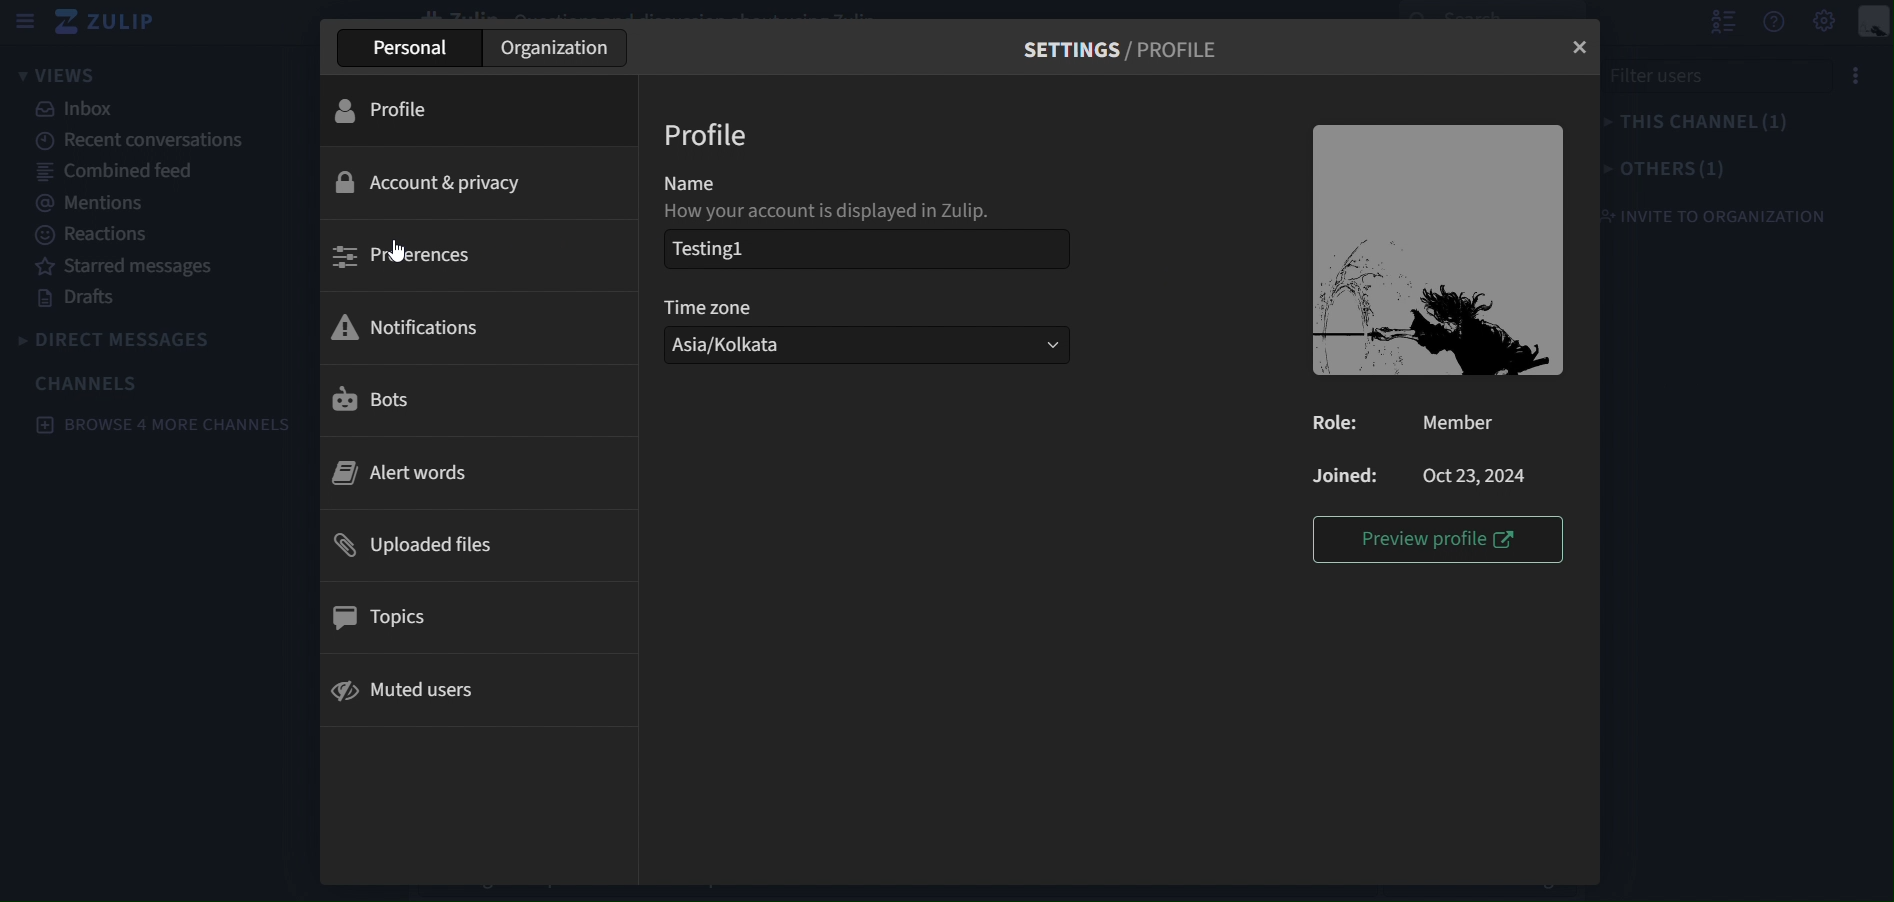  I want to click on setting, so click(1822, 22).